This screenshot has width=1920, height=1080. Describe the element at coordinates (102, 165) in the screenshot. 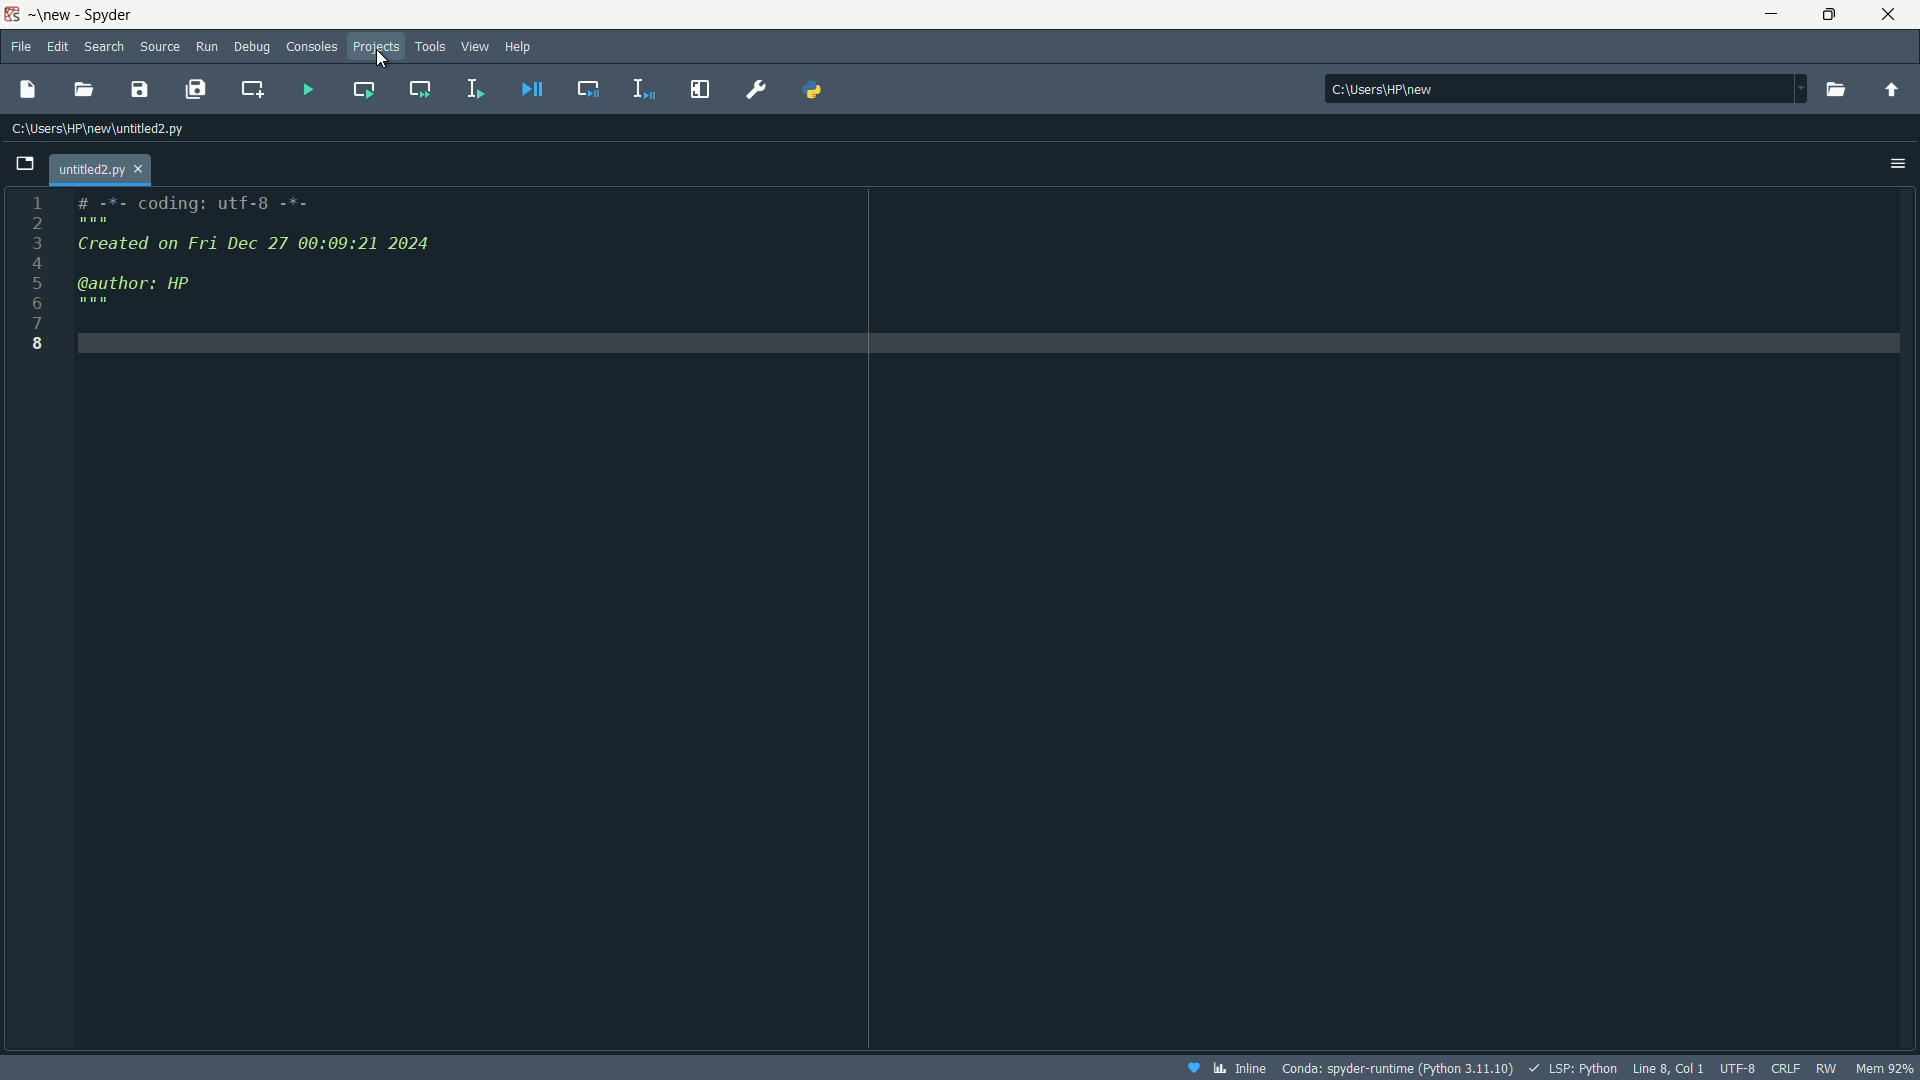

I see `python file` at that location.